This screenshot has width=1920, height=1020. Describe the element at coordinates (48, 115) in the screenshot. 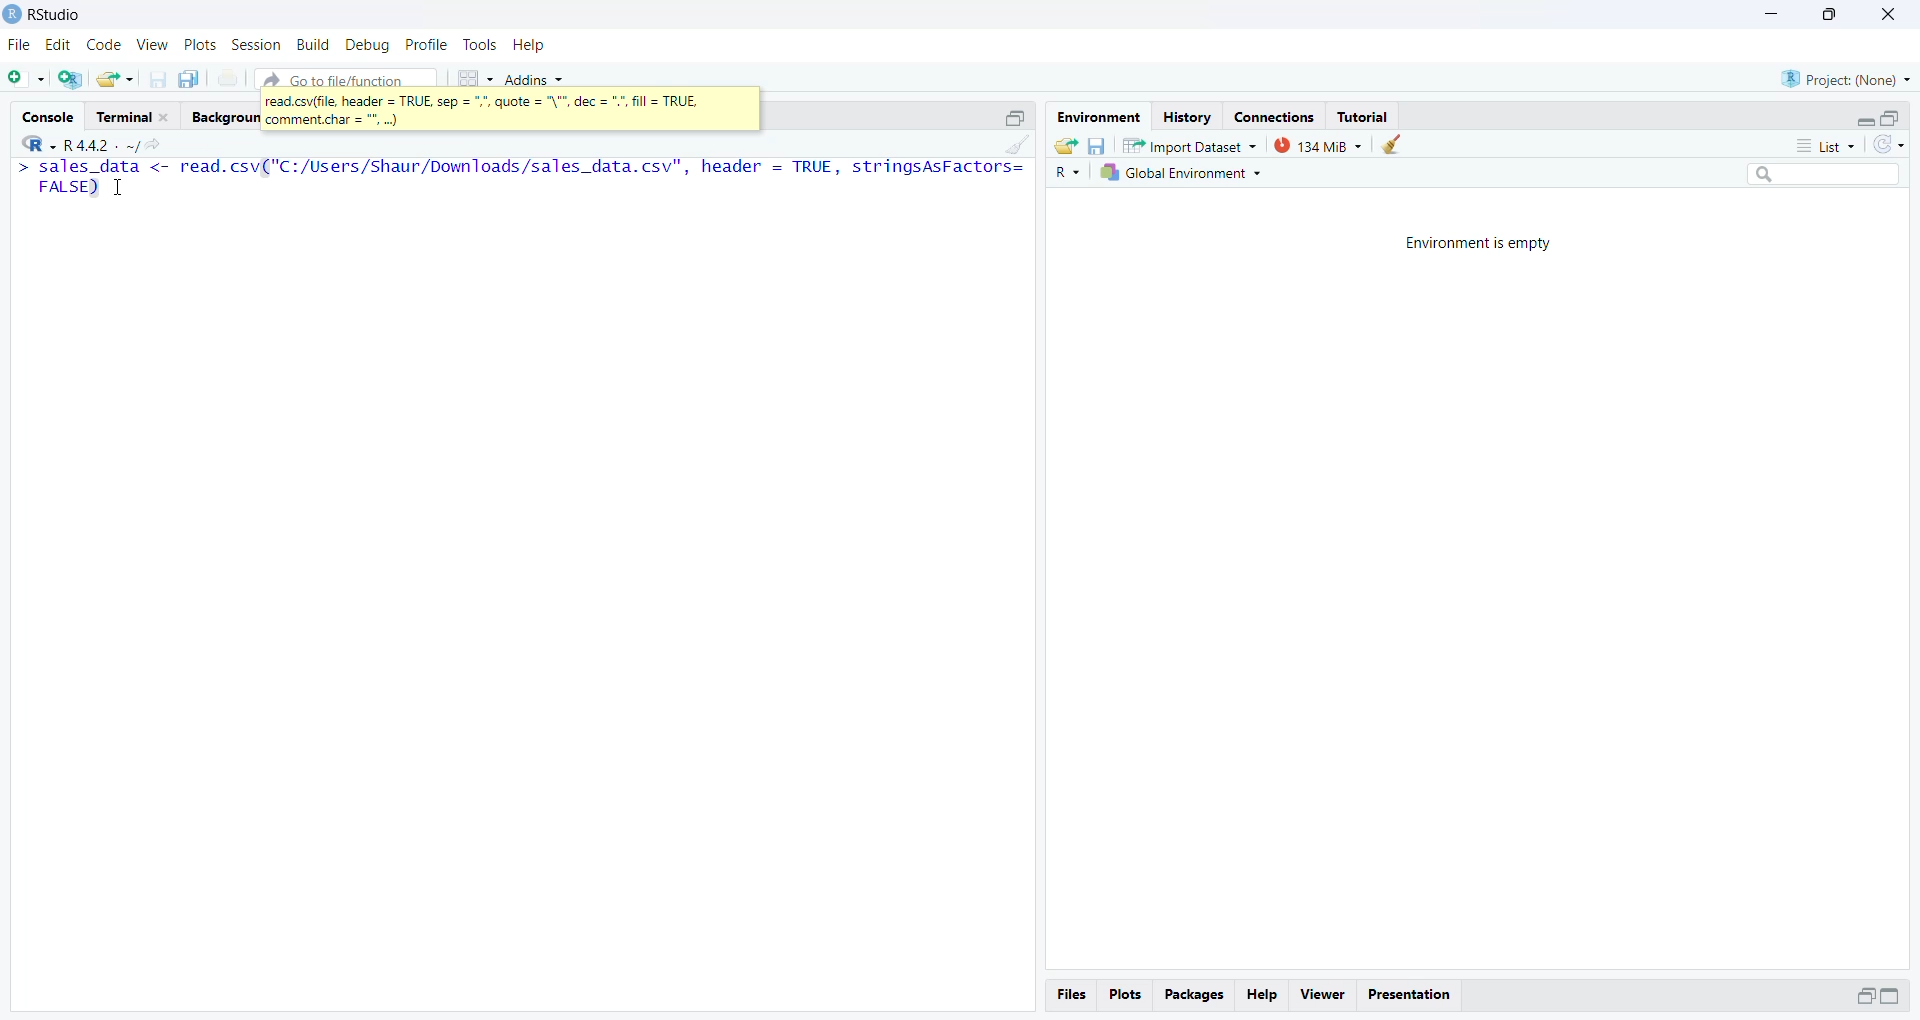

I see `Console` at that location.